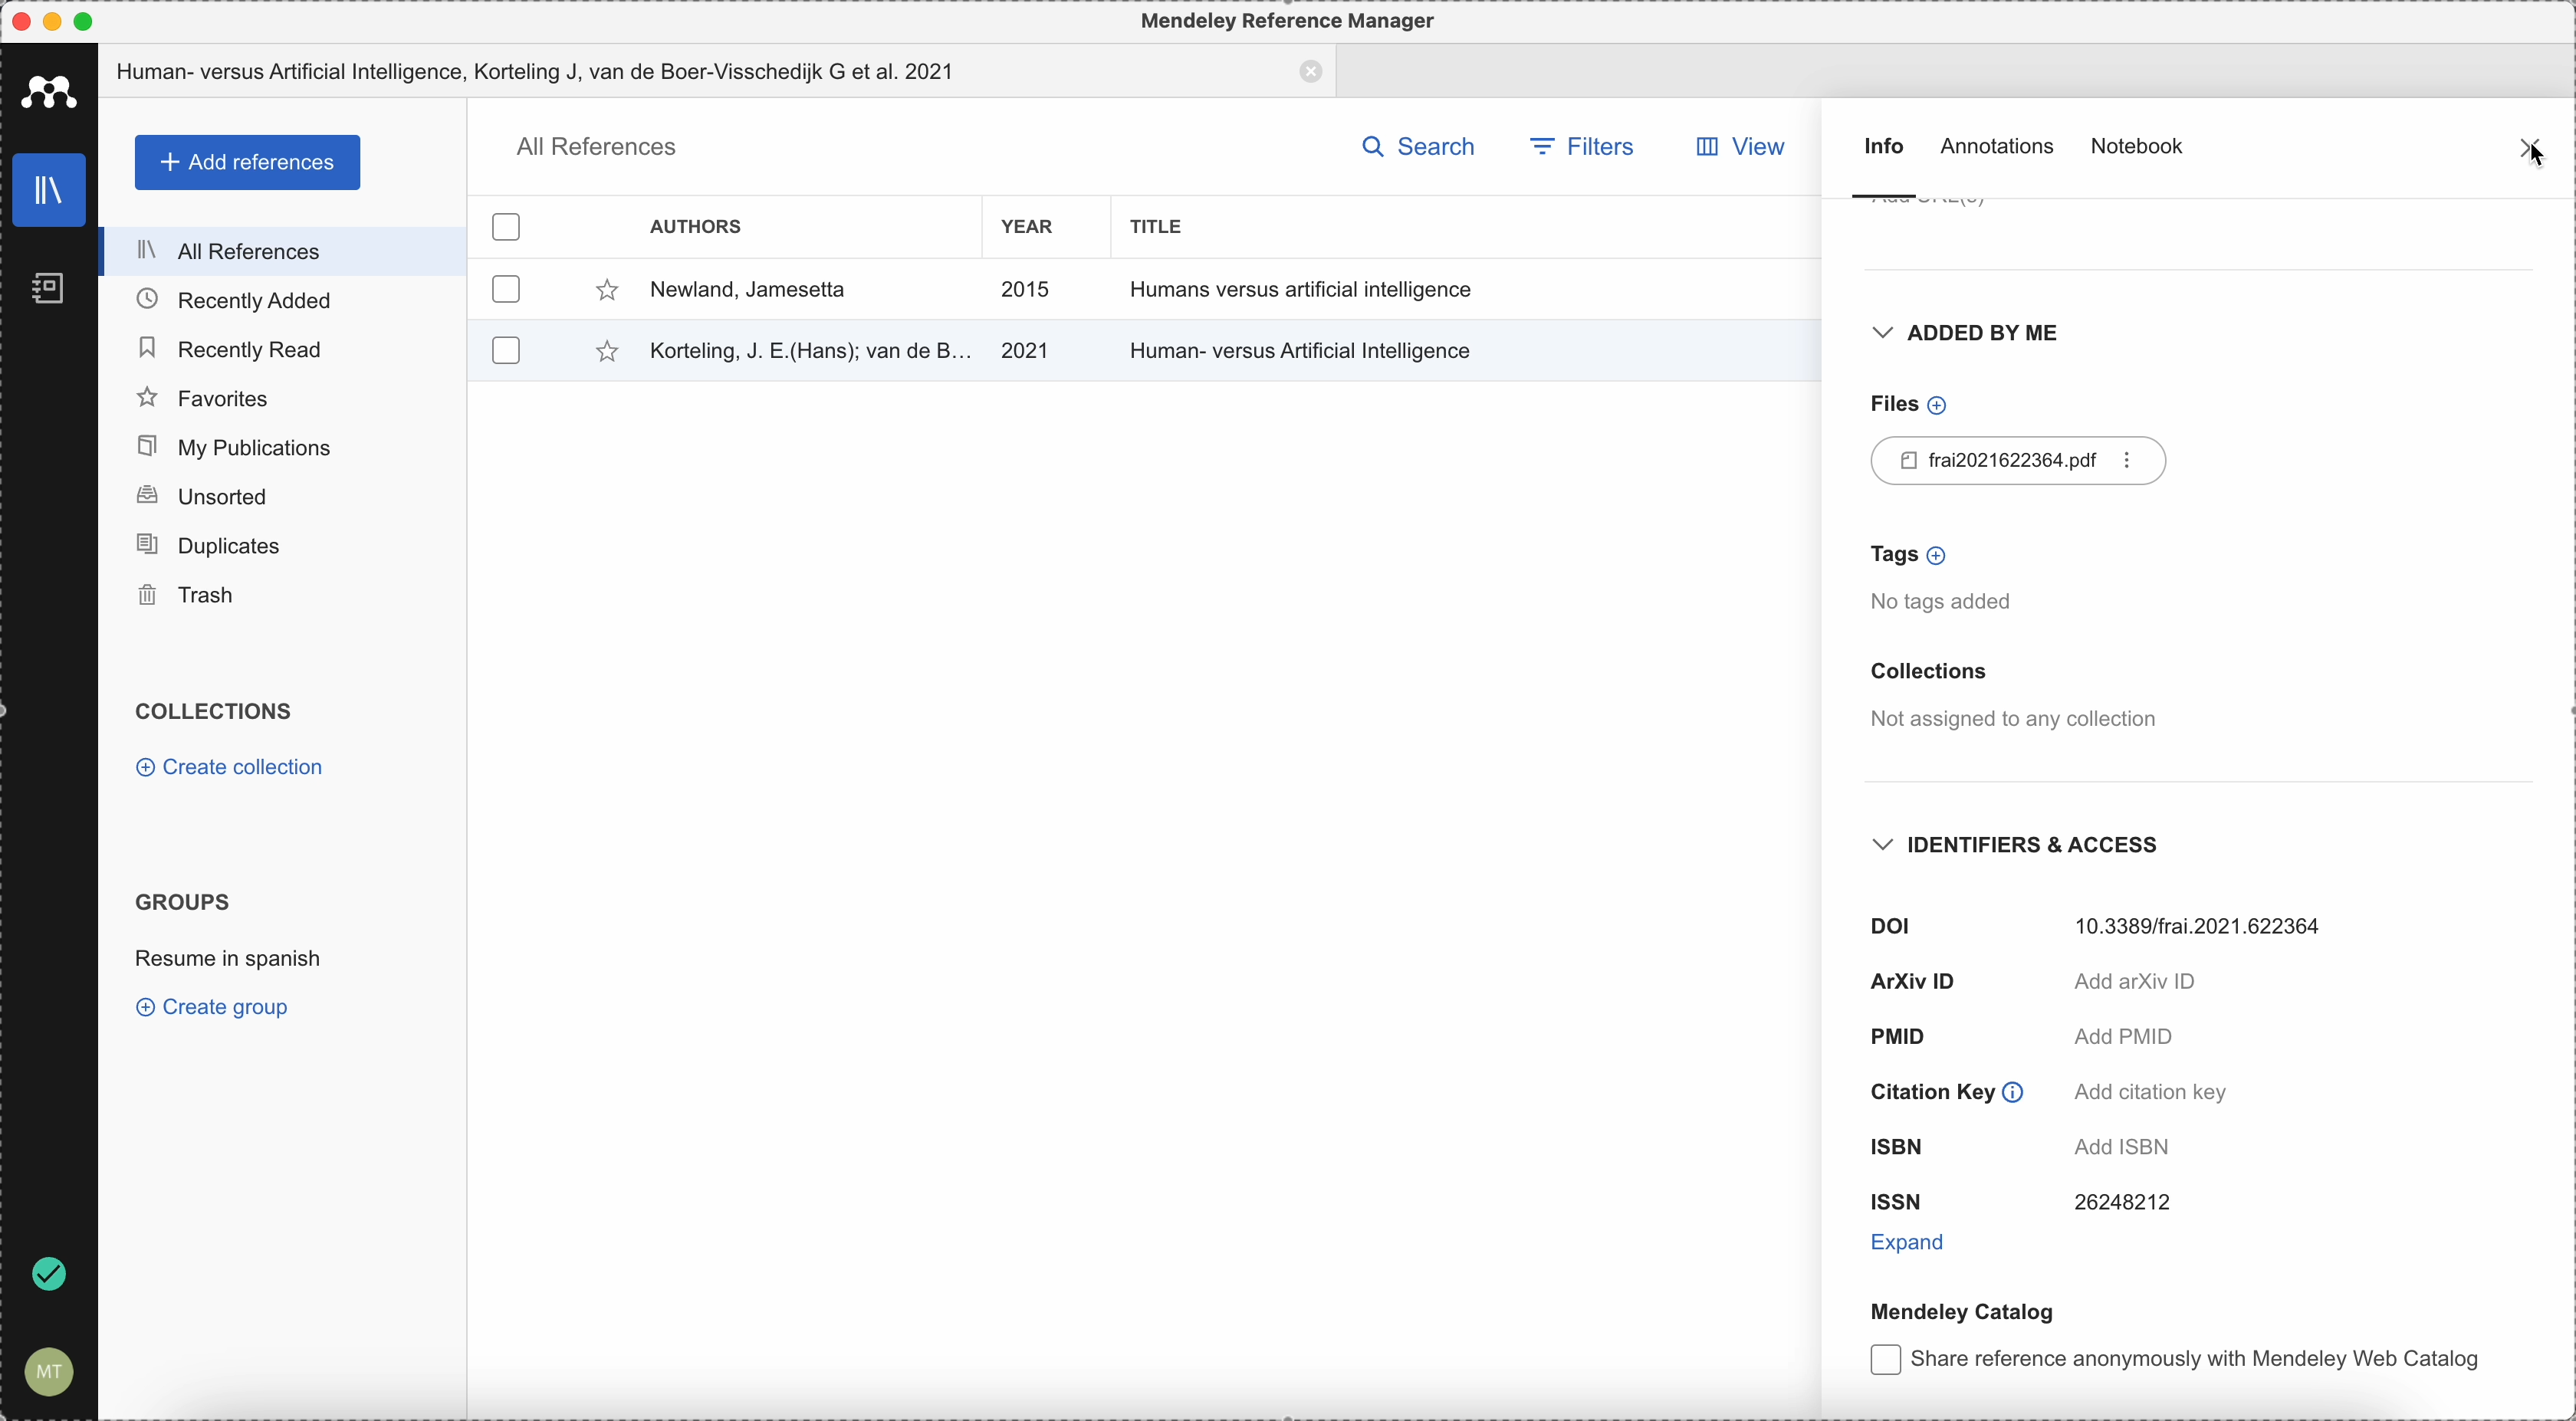  Describe the element at coordinates (2024, 461) in the screenshot. I see `pdf file` at that location.